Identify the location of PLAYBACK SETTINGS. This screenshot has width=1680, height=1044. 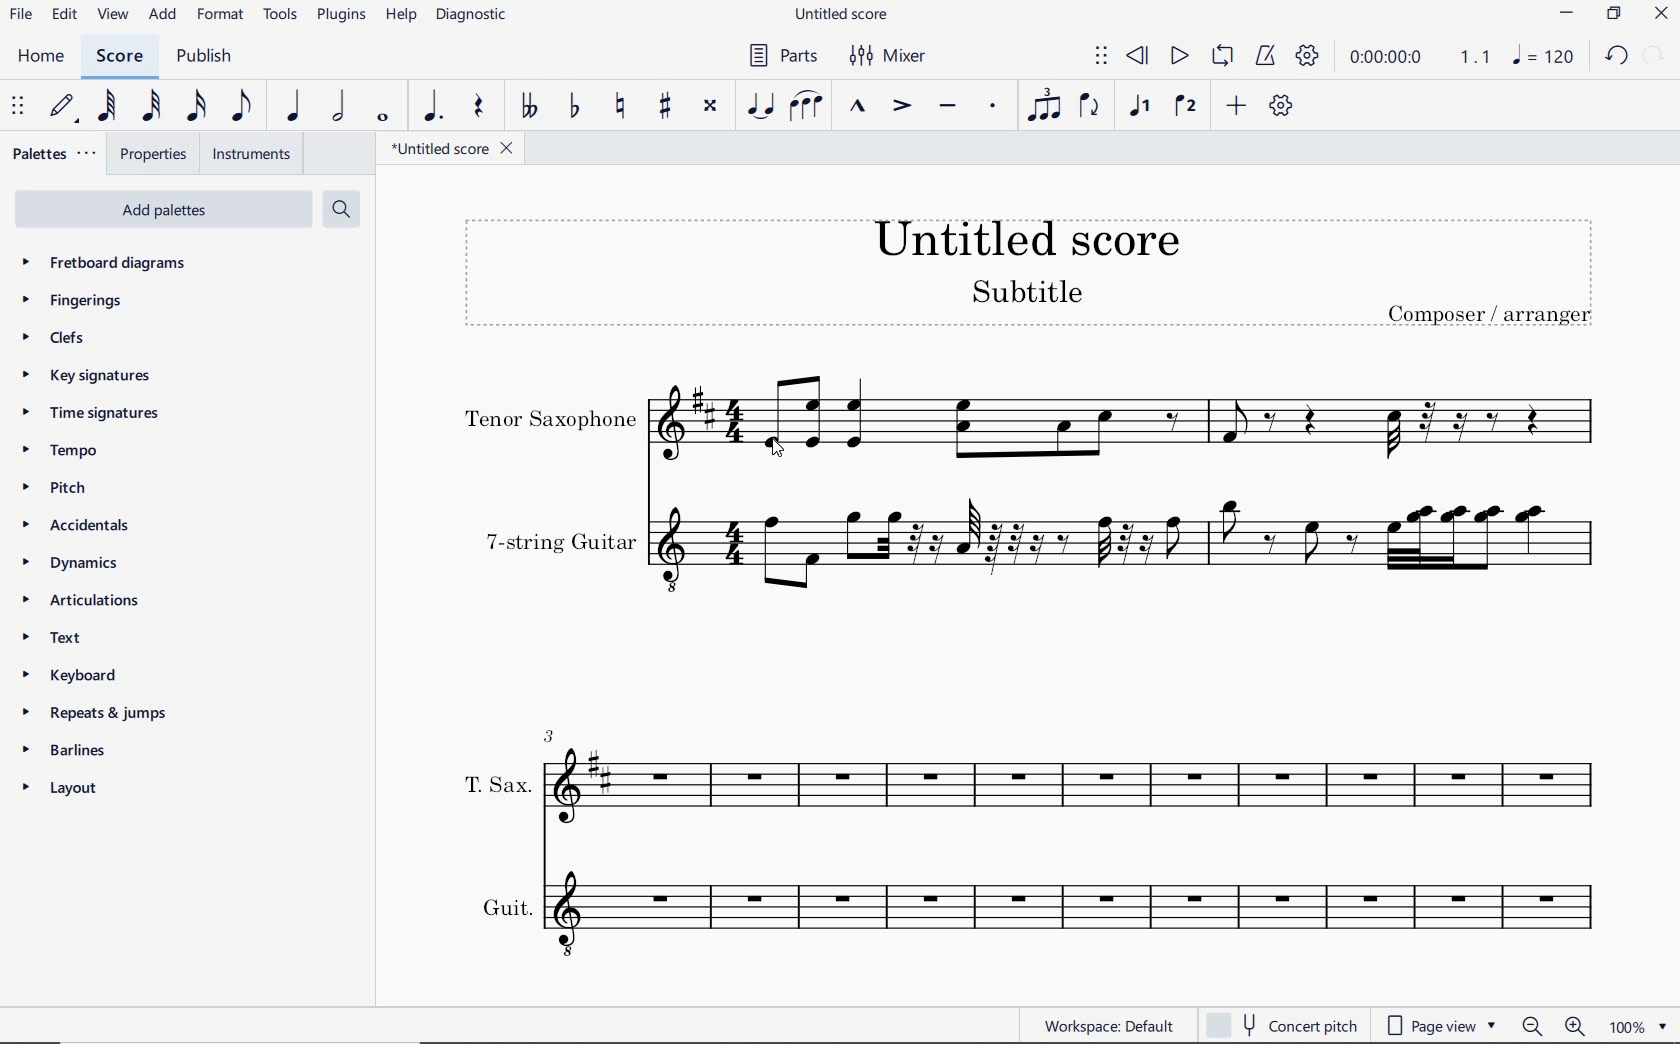
(1309, 57).